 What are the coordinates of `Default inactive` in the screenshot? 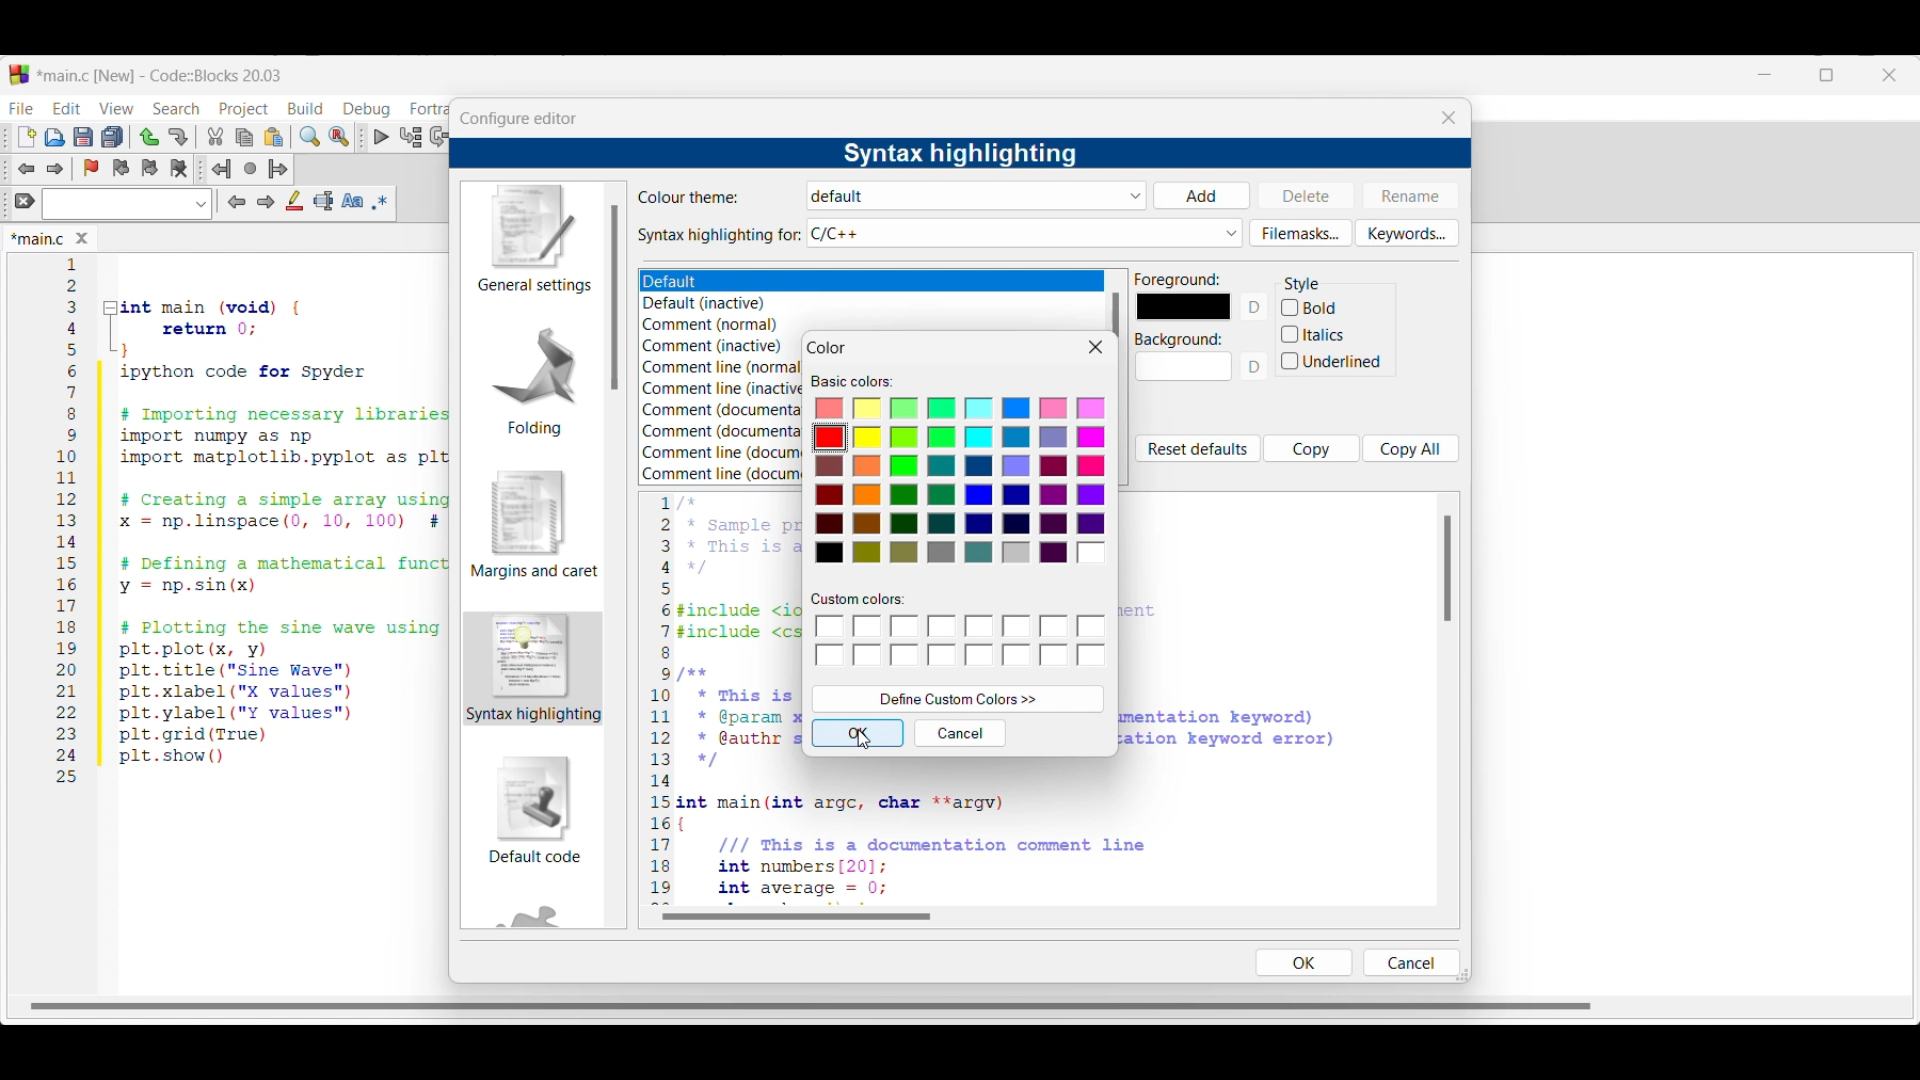 It's located at (716, 304).